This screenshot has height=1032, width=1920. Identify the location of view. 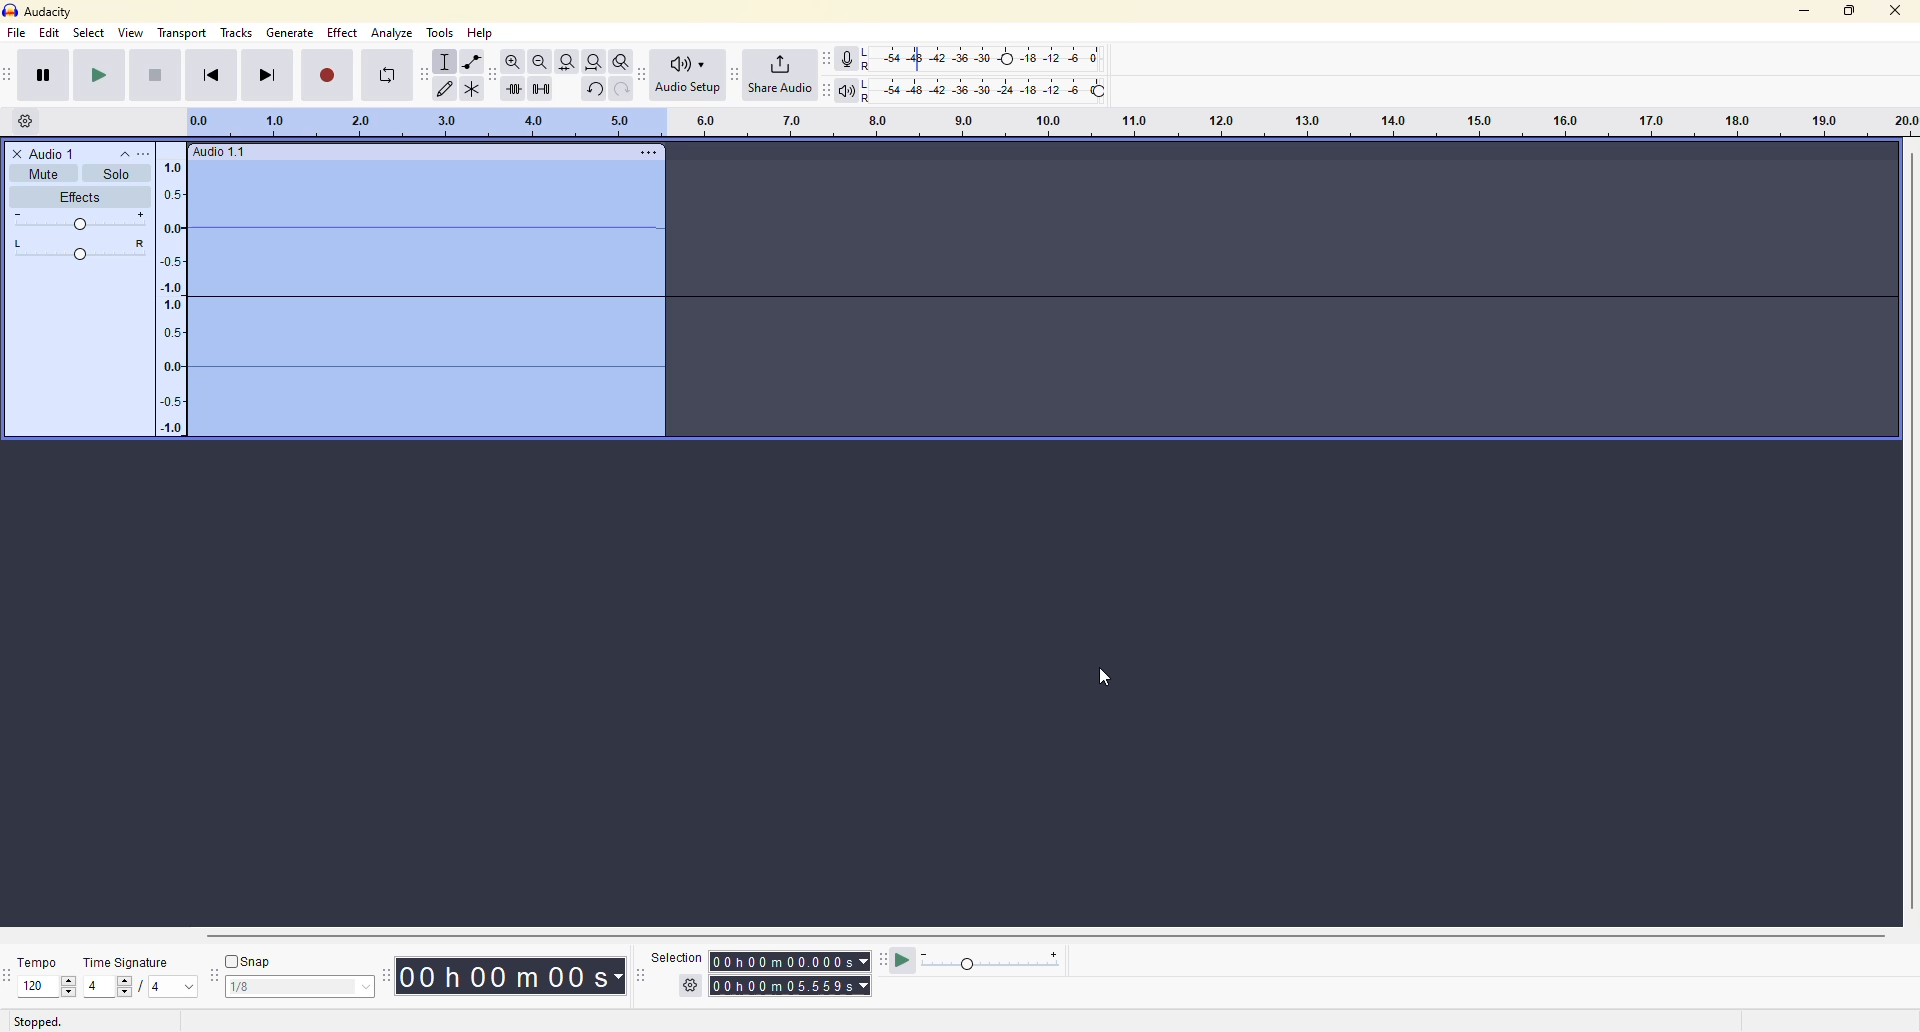
(132, 32).